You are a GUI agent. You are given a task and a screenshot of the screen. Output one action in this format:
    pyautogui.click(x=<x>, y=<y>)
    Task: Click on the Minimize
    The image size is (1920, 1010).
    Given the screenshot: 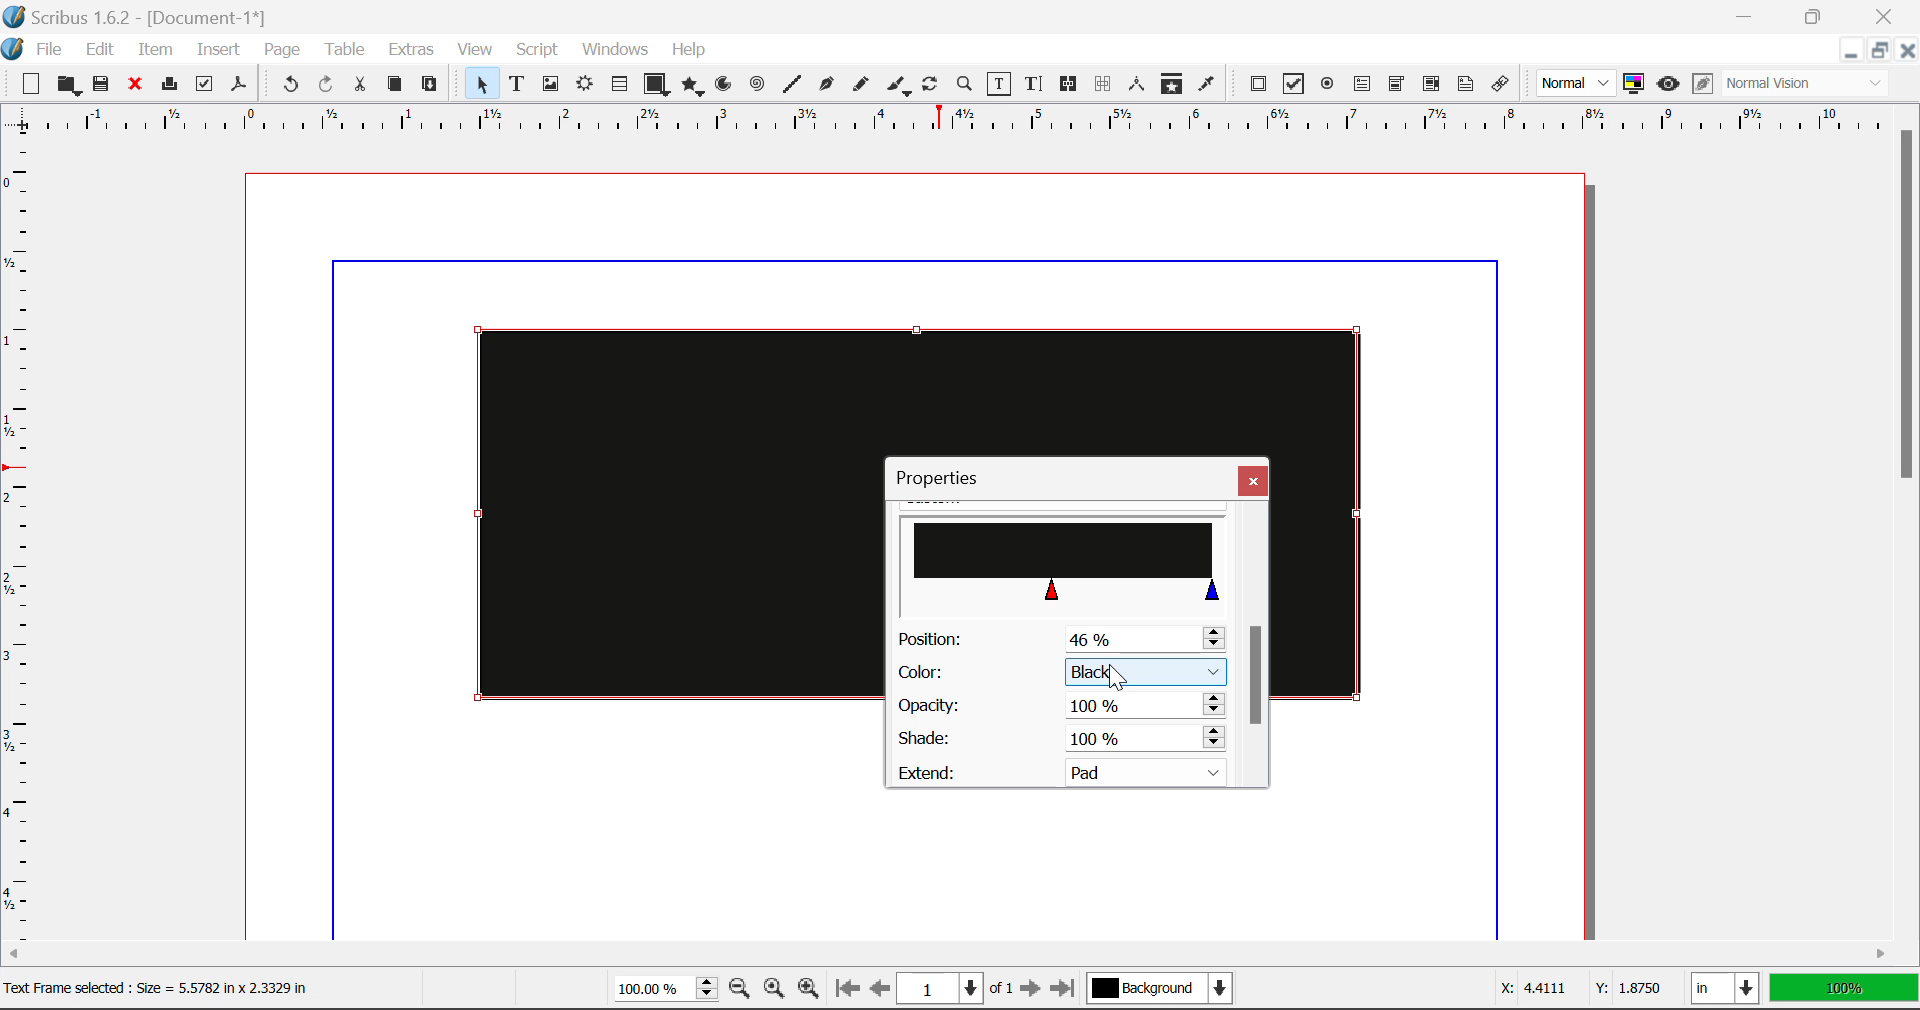 What is the action you would take?
    pyautogui.click(x=1814, y=14)
    